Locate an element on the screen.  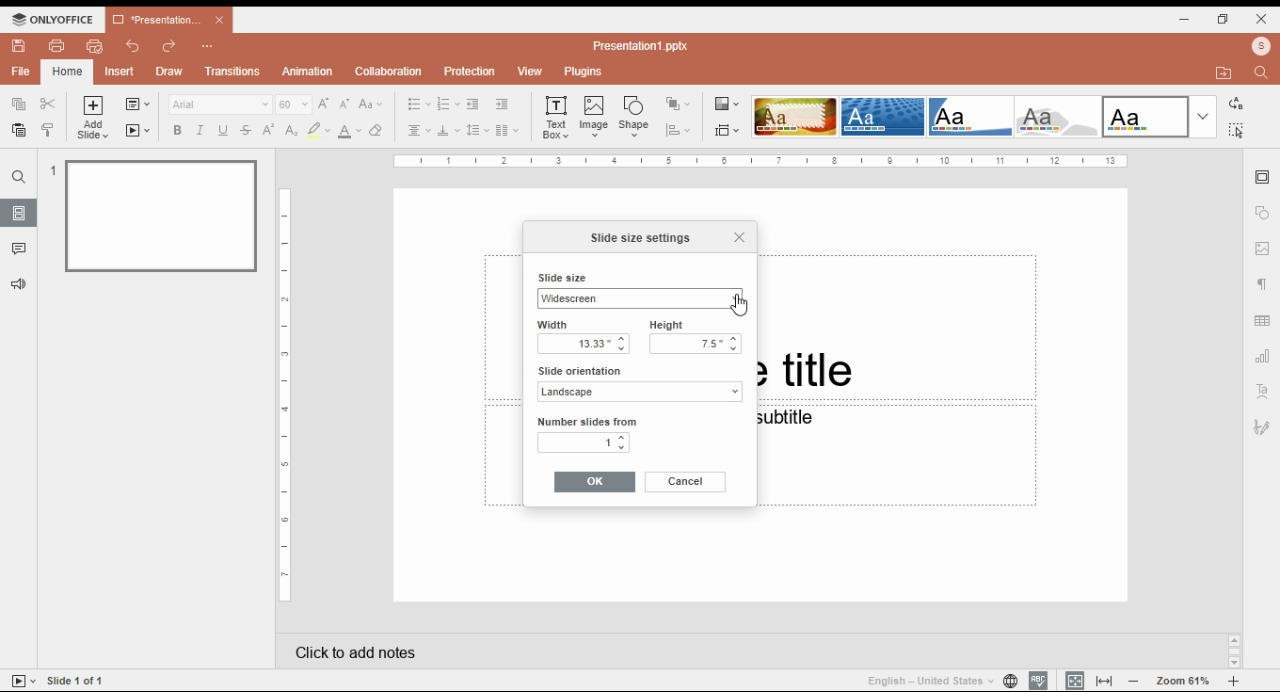
find is located at coordinates (1264, 71).